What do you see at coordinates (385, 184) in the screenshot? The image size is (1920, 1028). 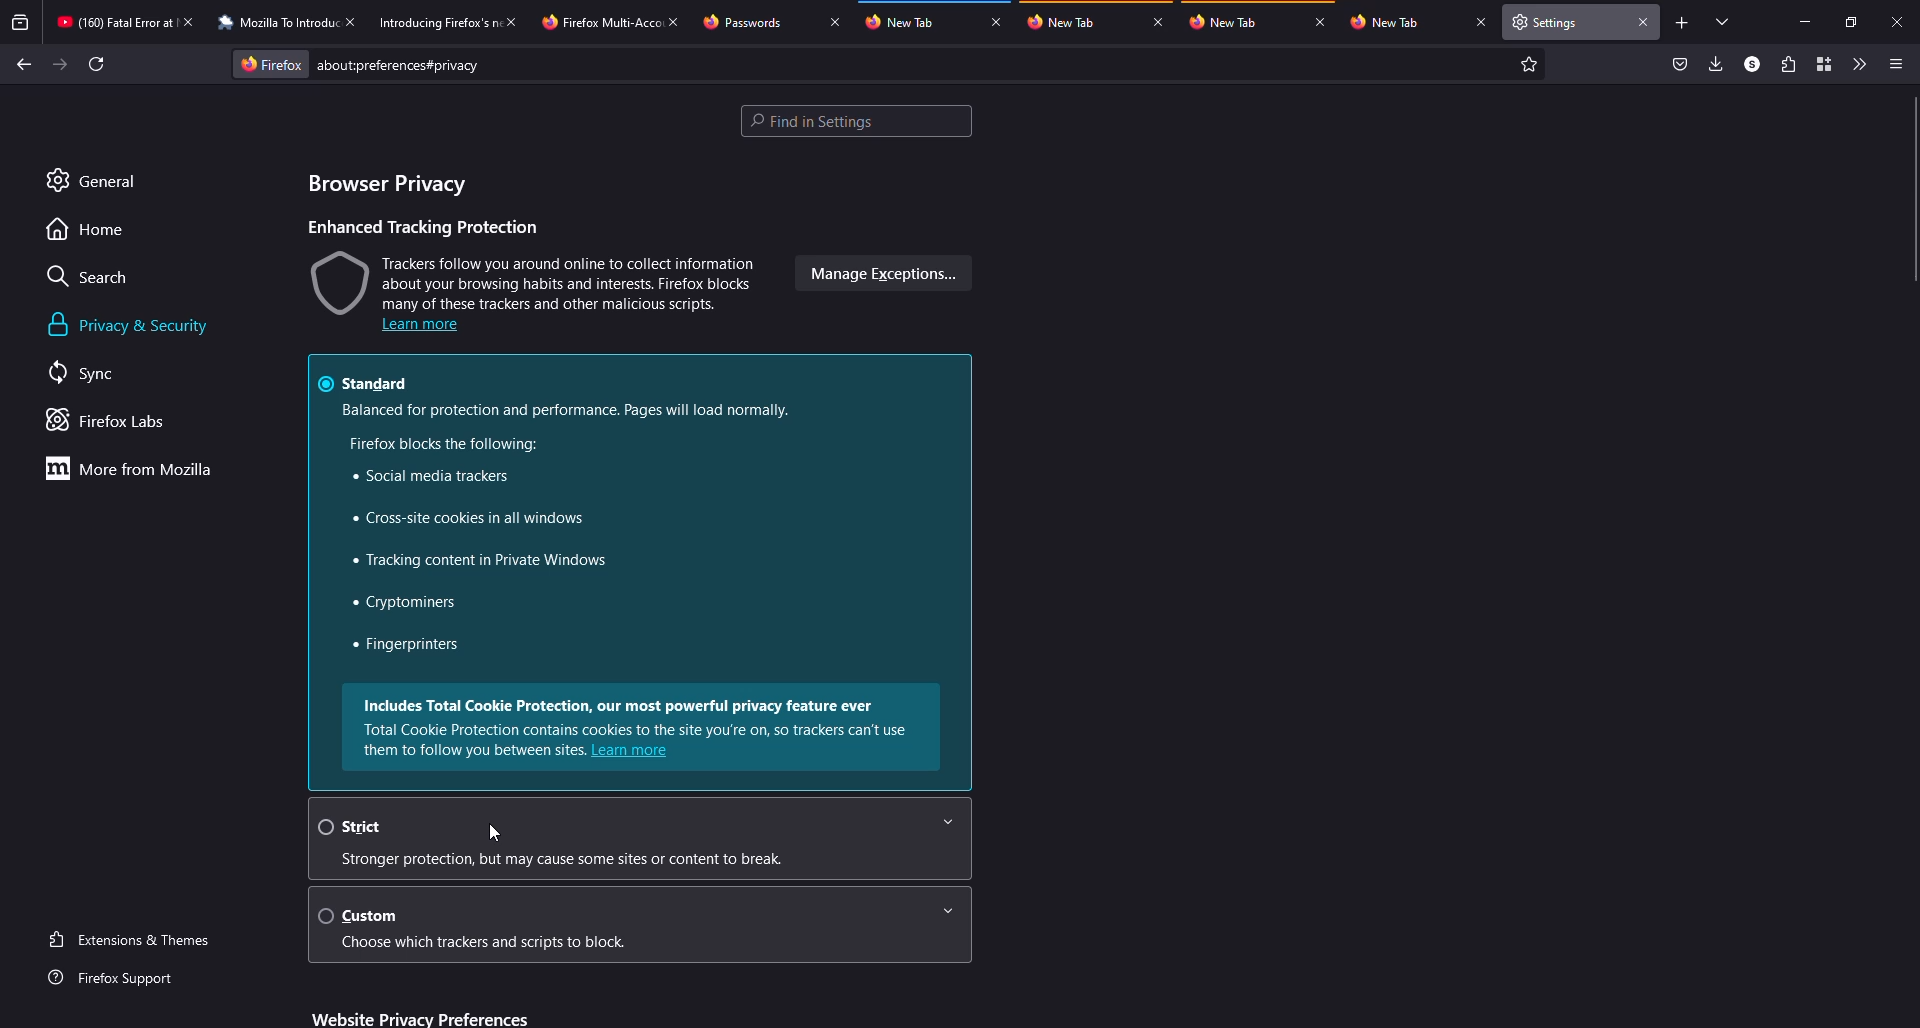 I see `browser privacy` at bounding box center [385, 184].